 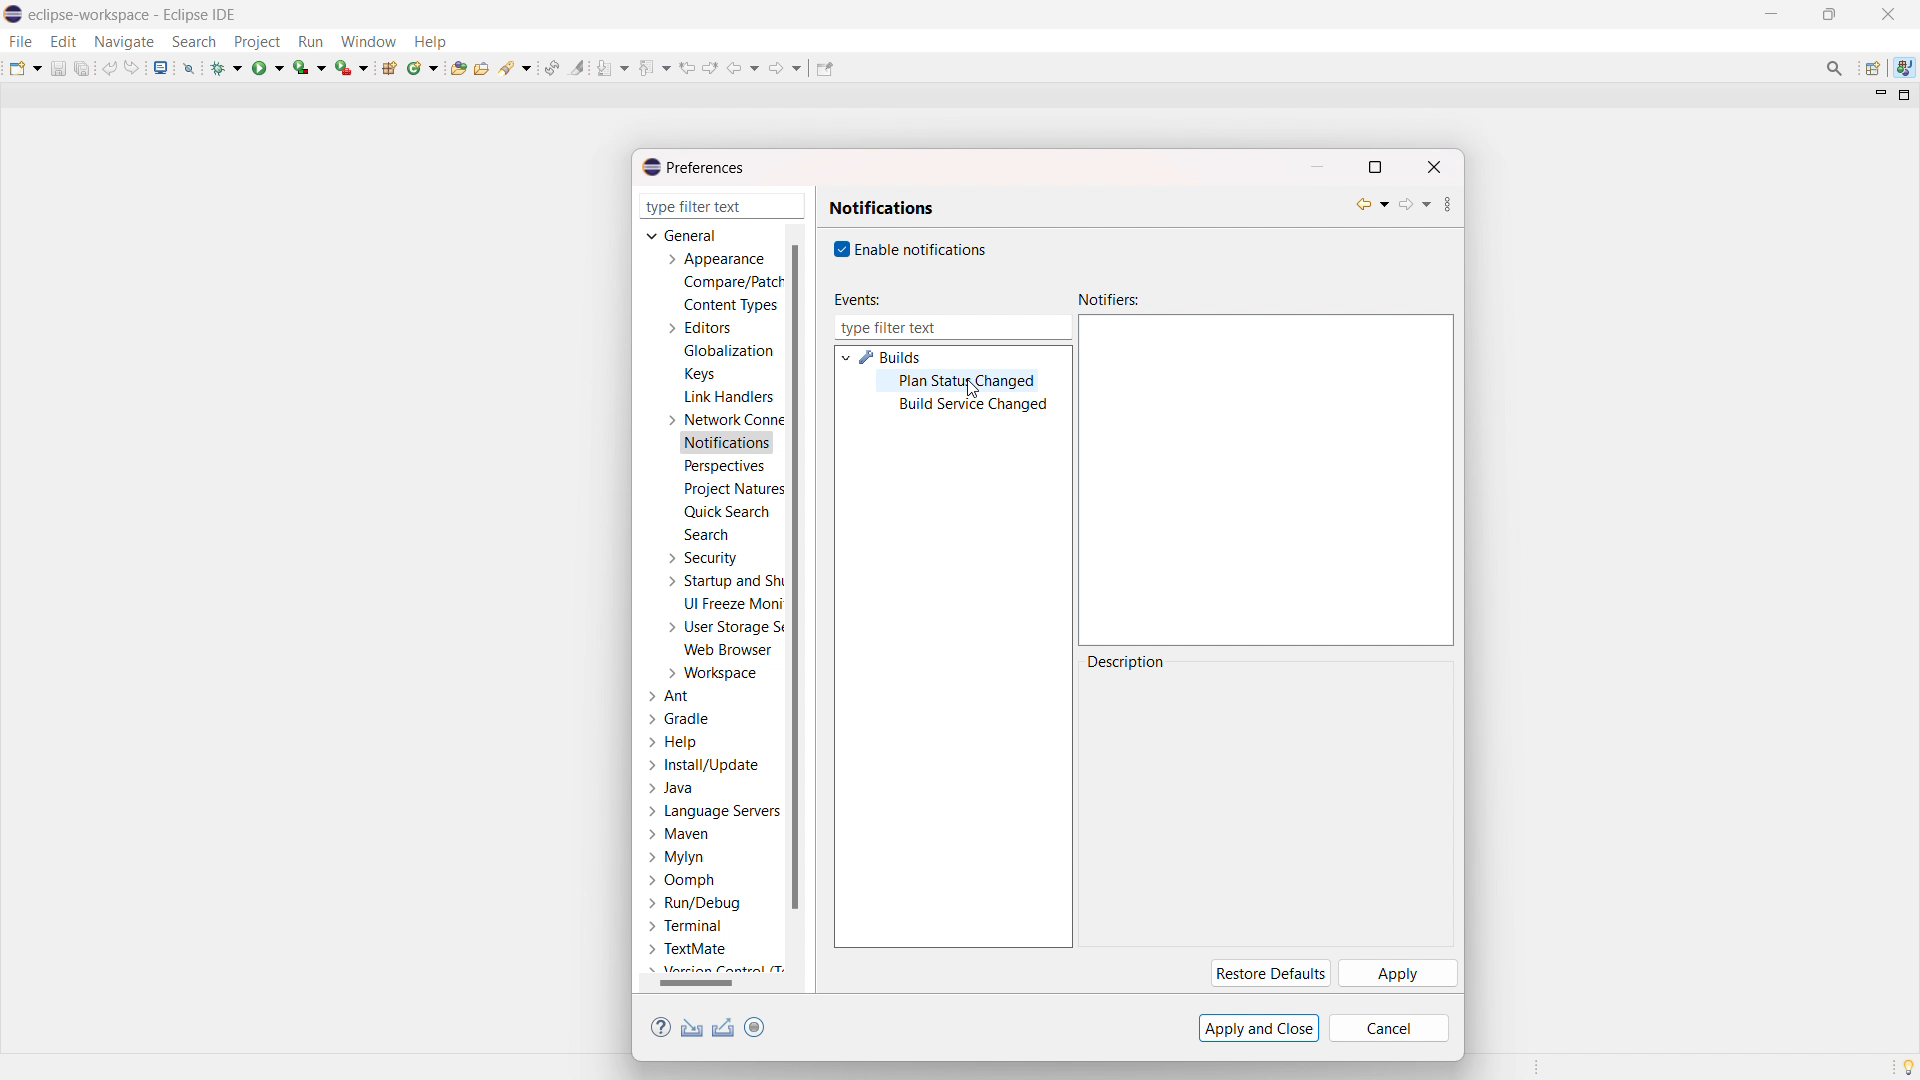 I want to click on scrollbar, so click(x=710, y=983).